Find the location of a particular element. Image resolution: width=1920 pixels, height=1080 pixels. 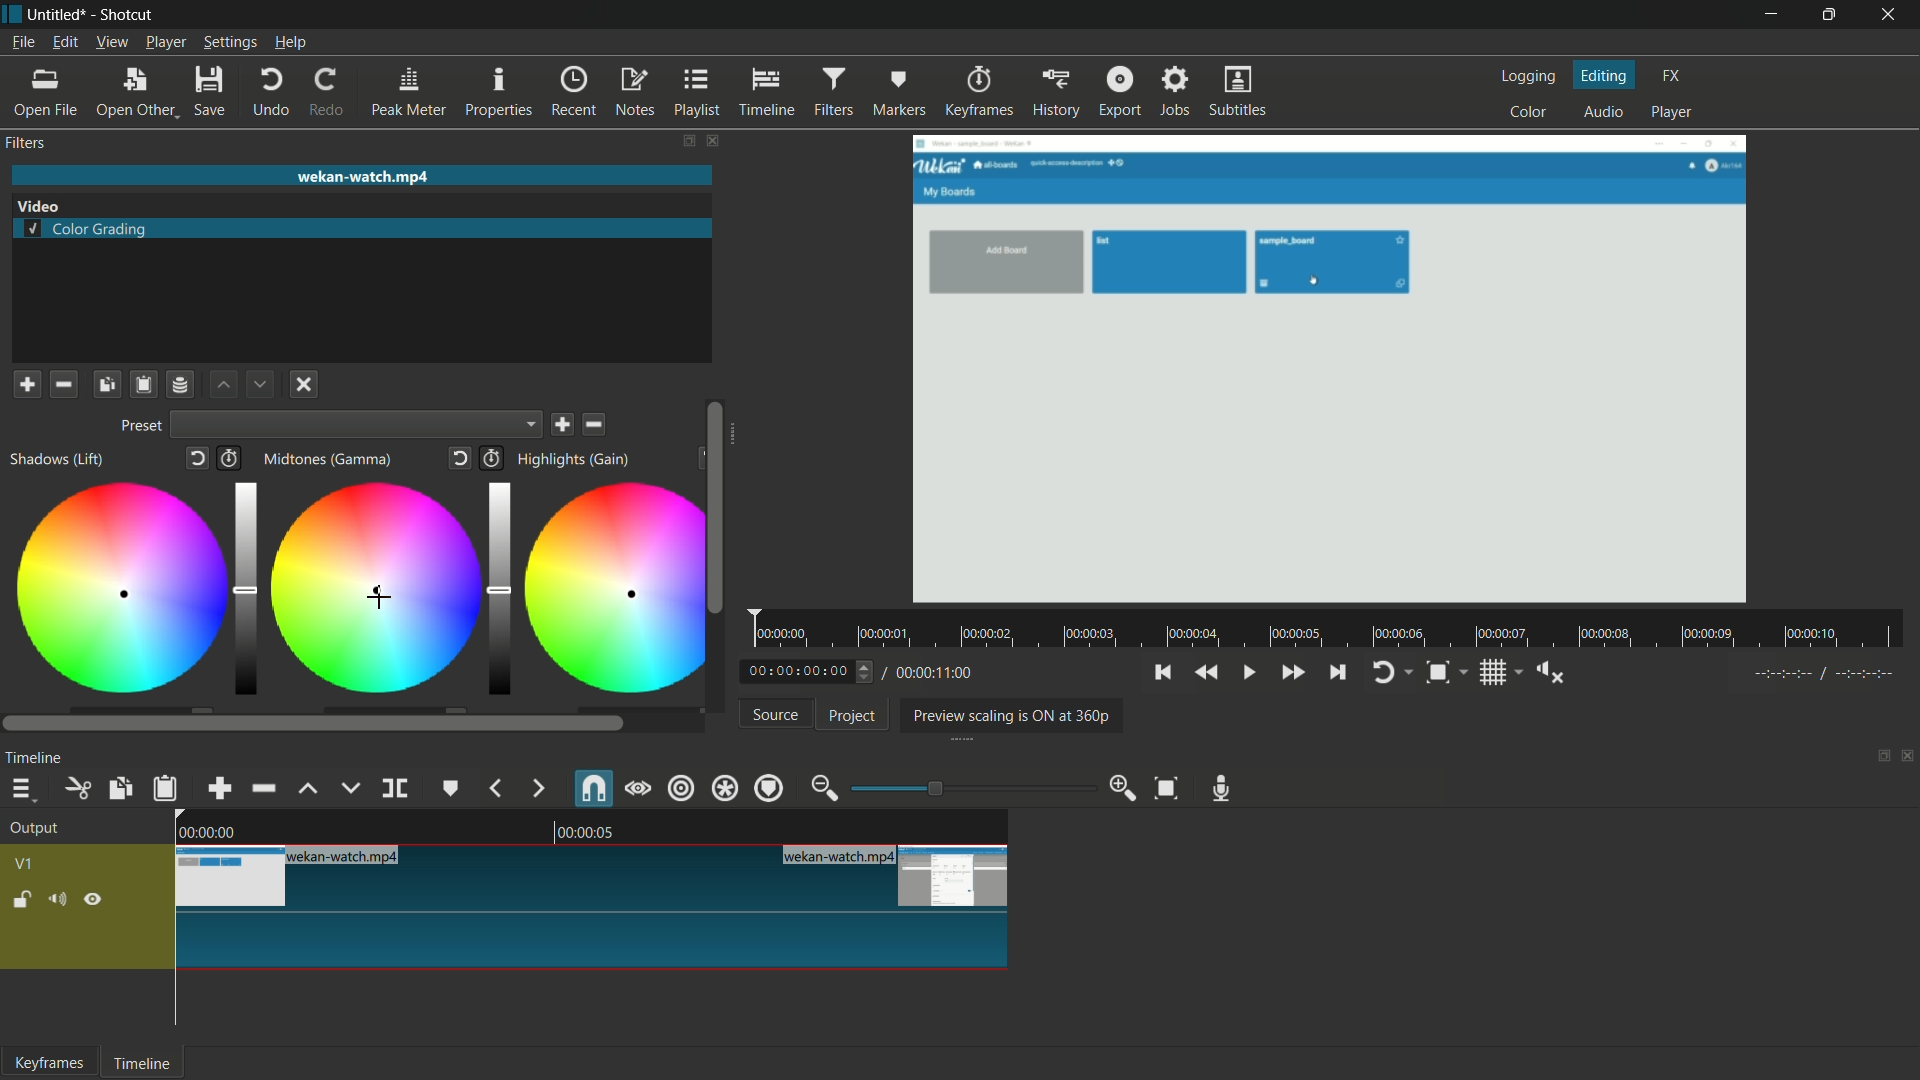

player menu is located at coordinates (165, 42).